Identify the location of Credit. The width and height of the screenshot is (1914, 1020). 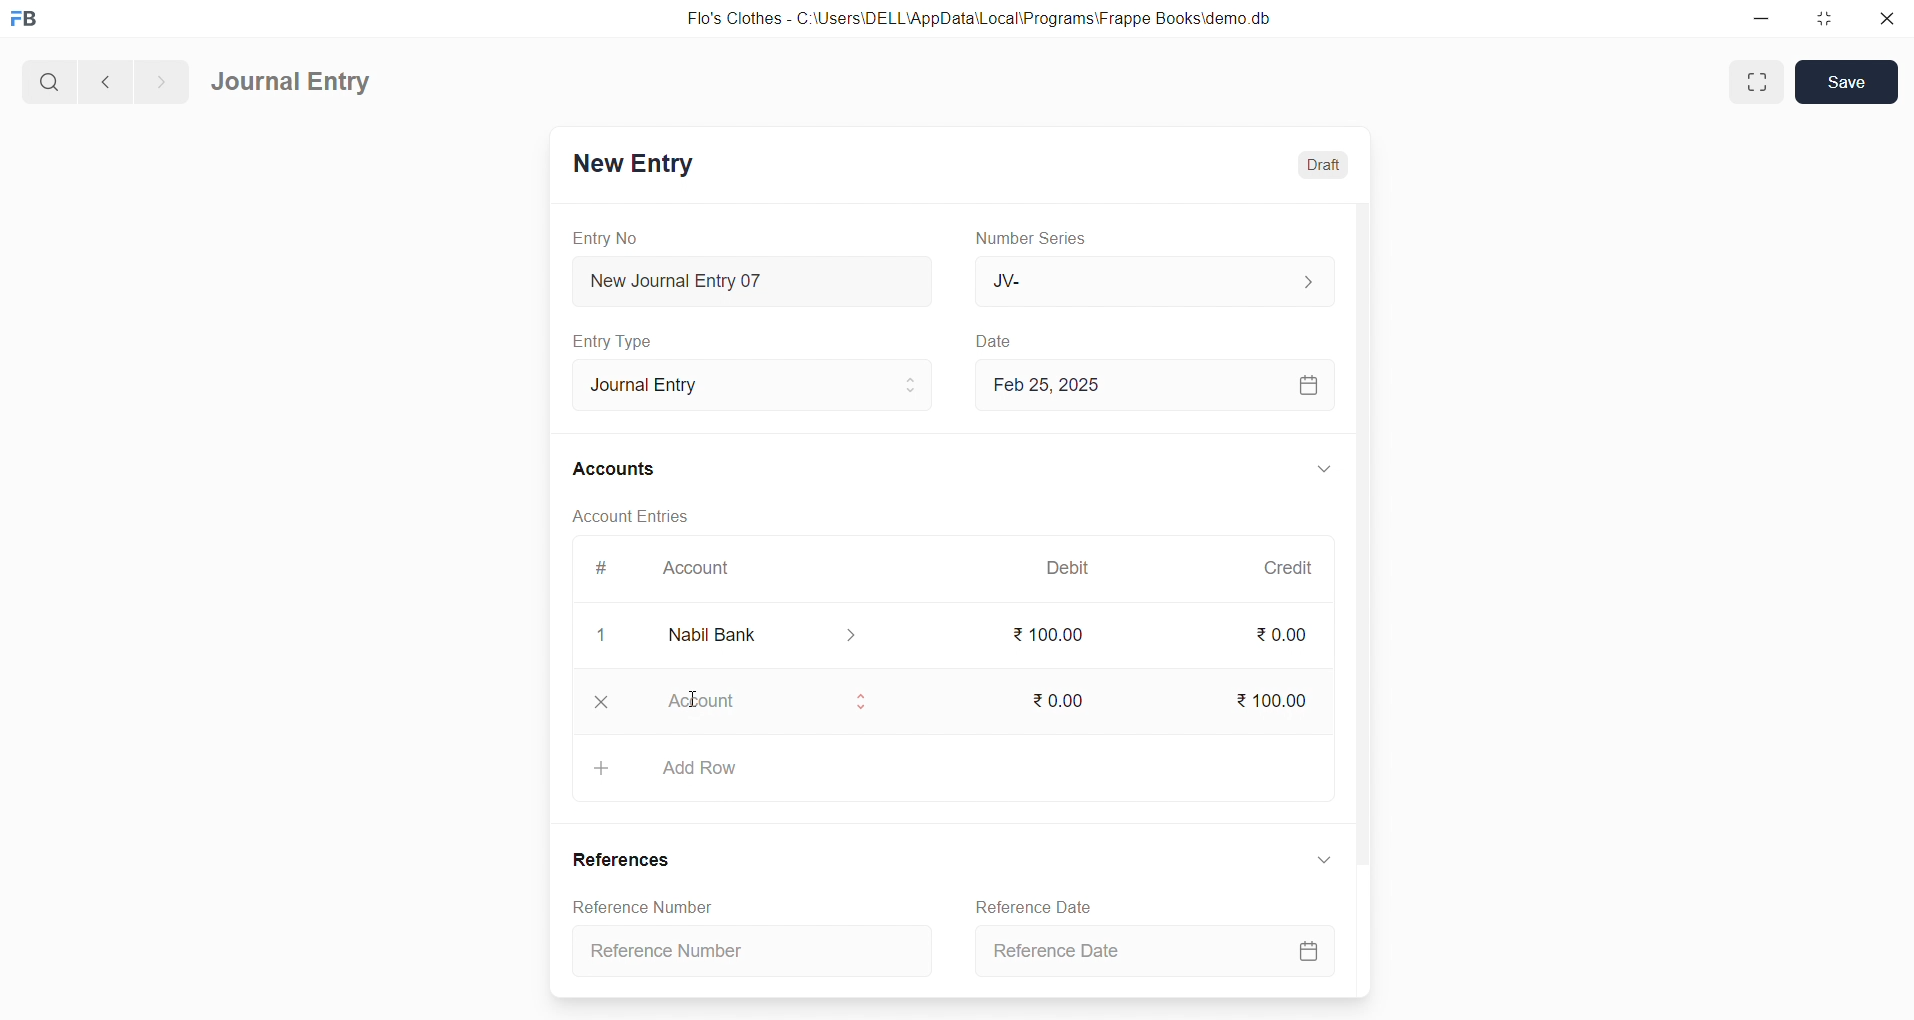
(1287, 567).